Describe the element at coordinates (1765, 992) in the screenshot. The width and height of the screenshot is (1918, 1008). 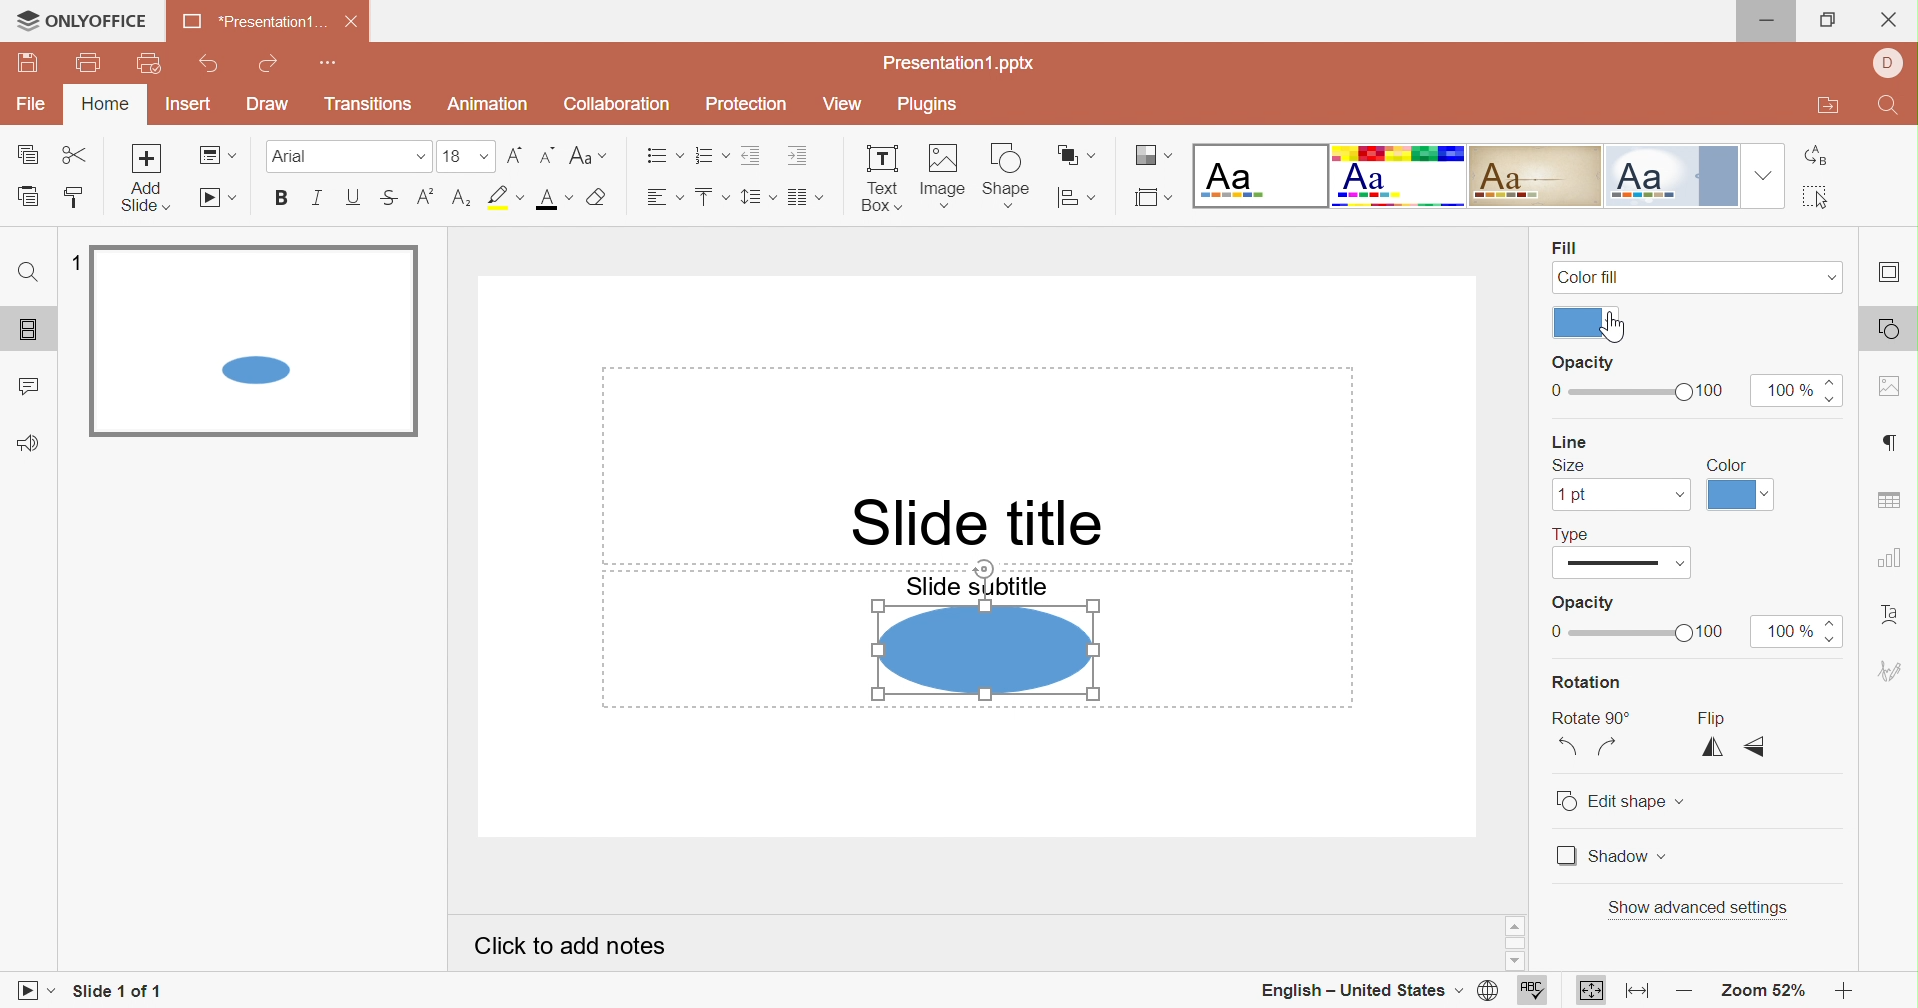
I see `Zoom 52%` at that location.